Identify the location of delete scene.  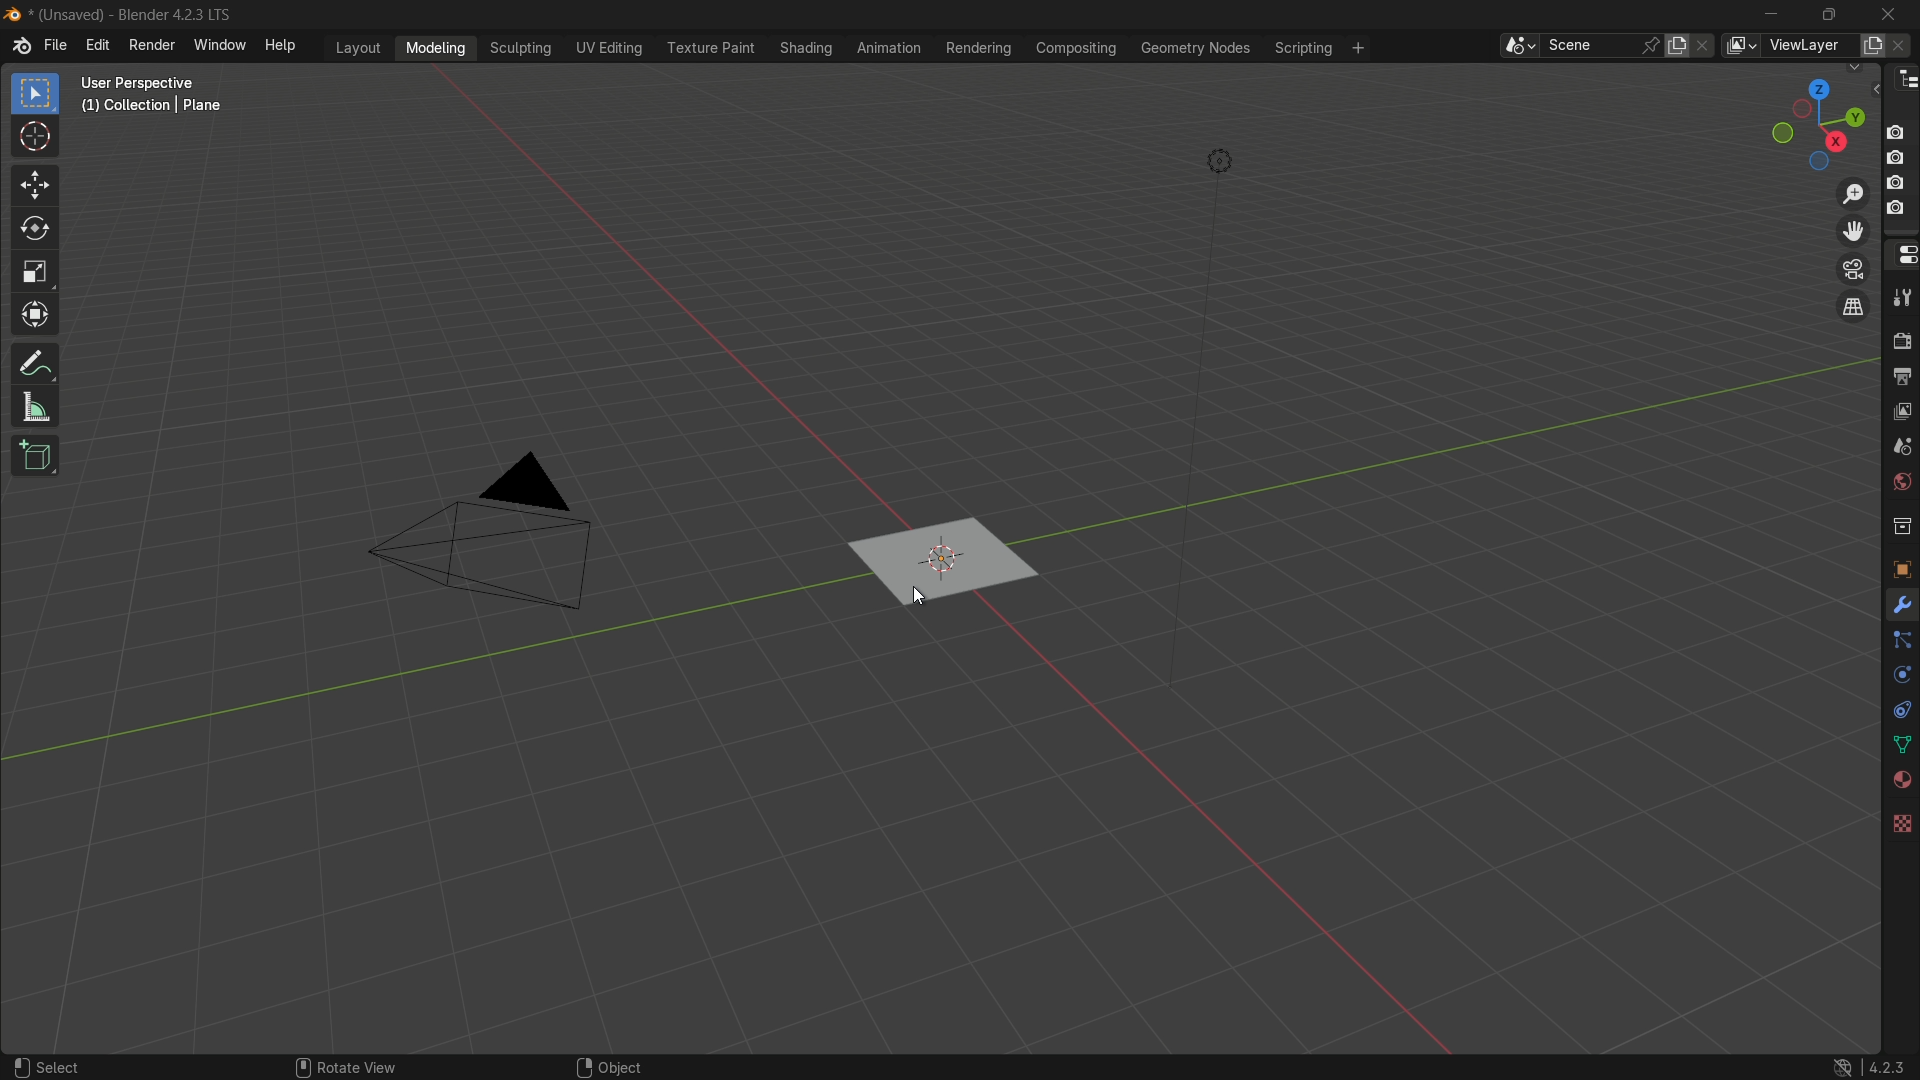
(1707, 47).